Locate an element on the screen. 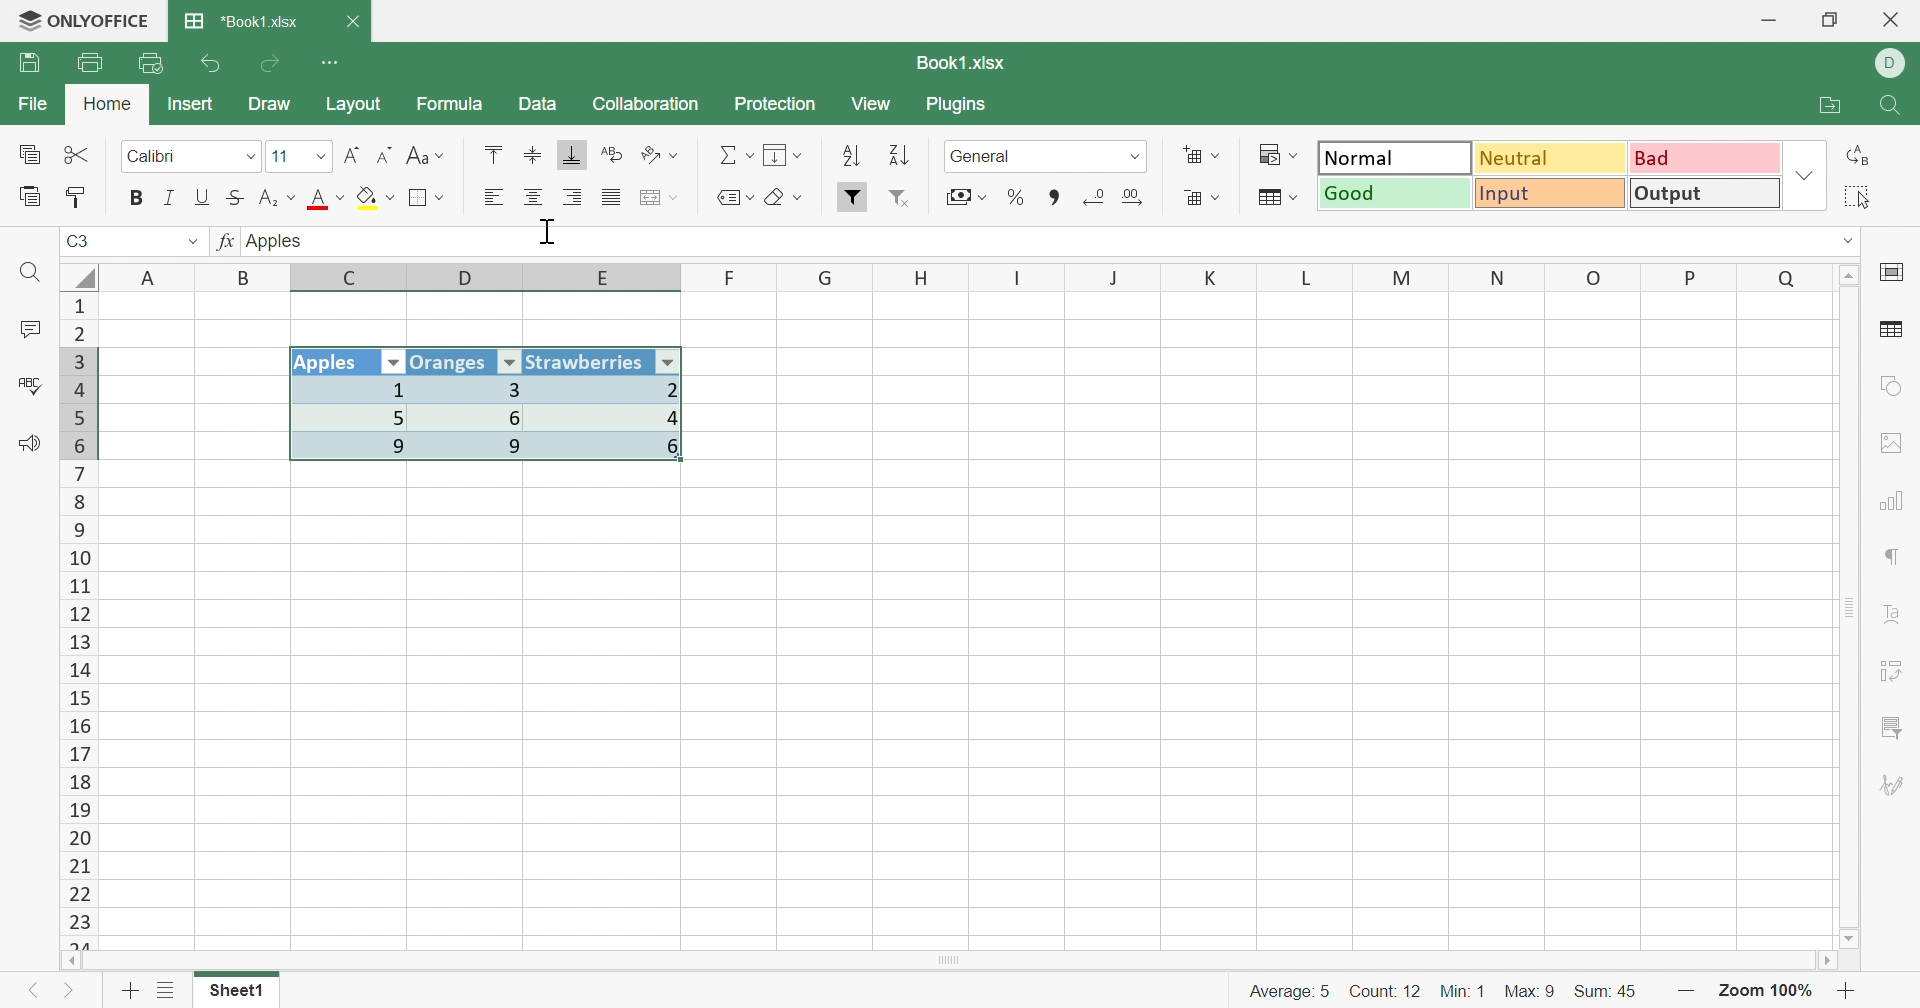 The image size is (1920, 1008). Customize quick access toolbar is located at coordinates (331, 60).